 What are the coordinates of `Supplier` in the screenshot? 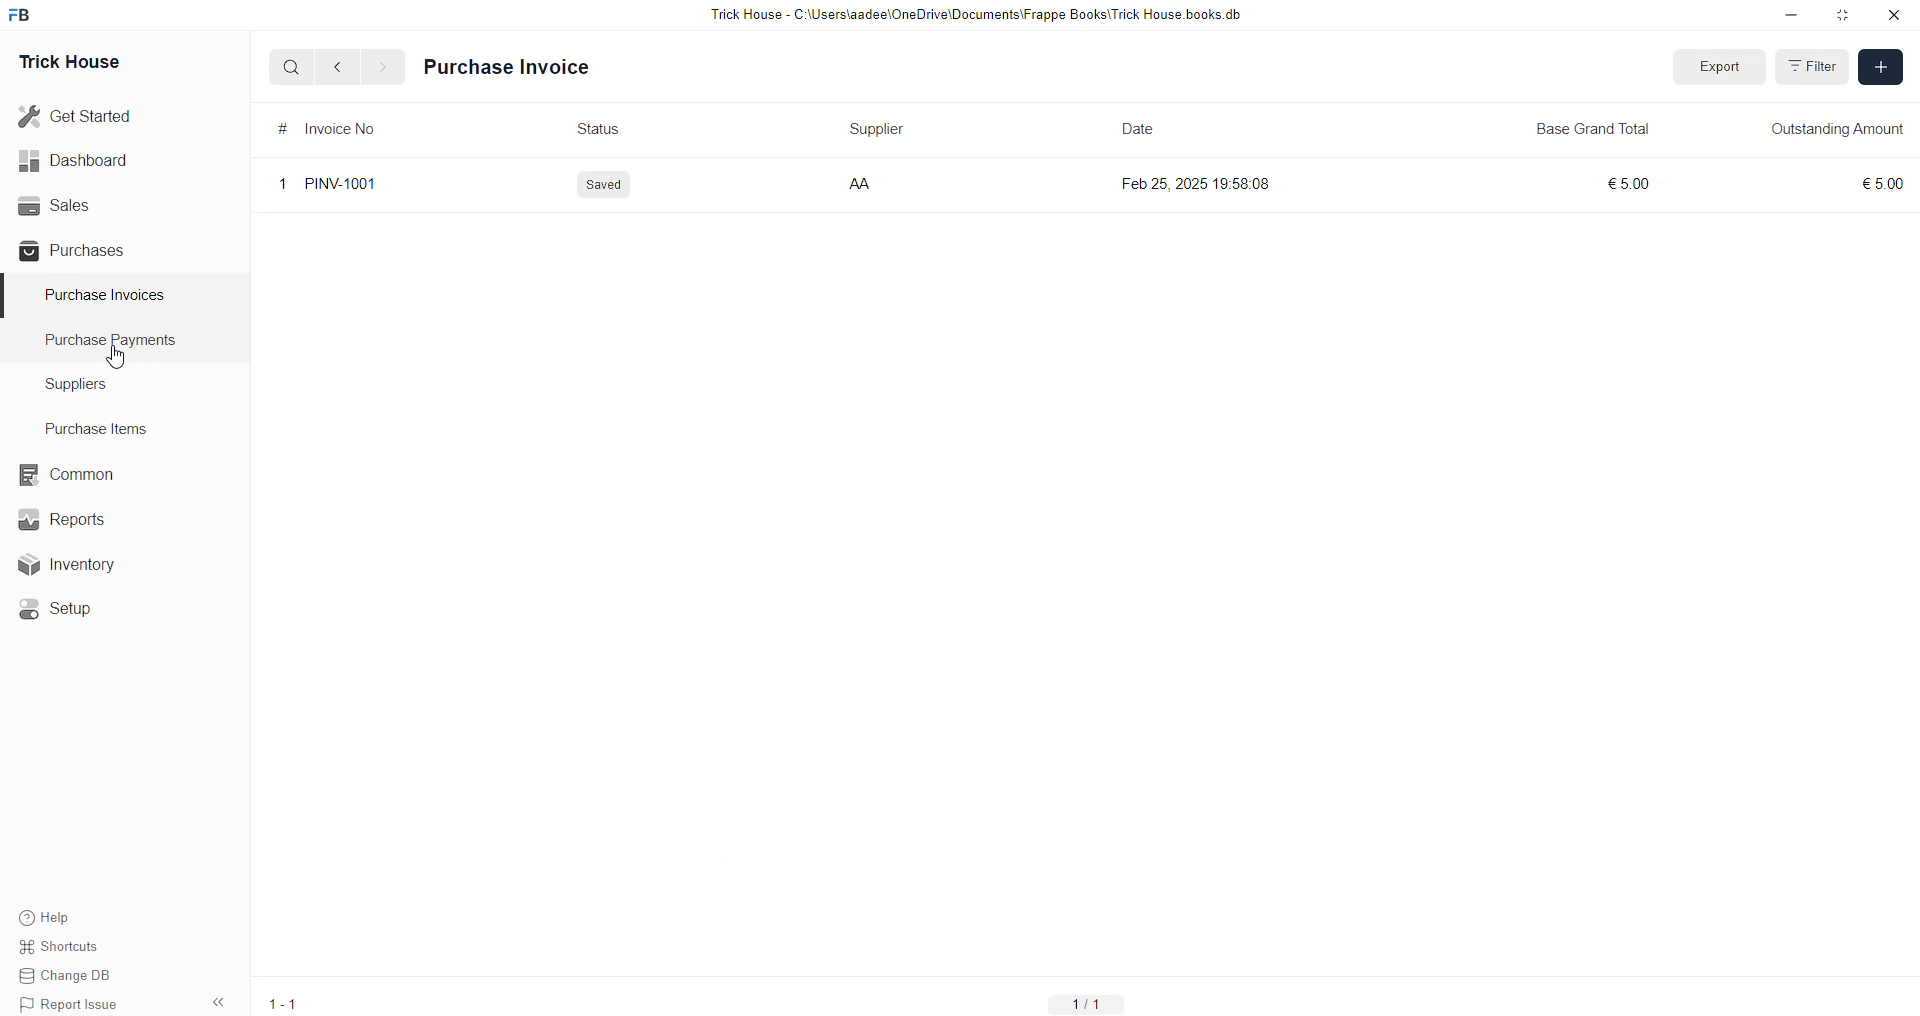 It's located at (896, 127).